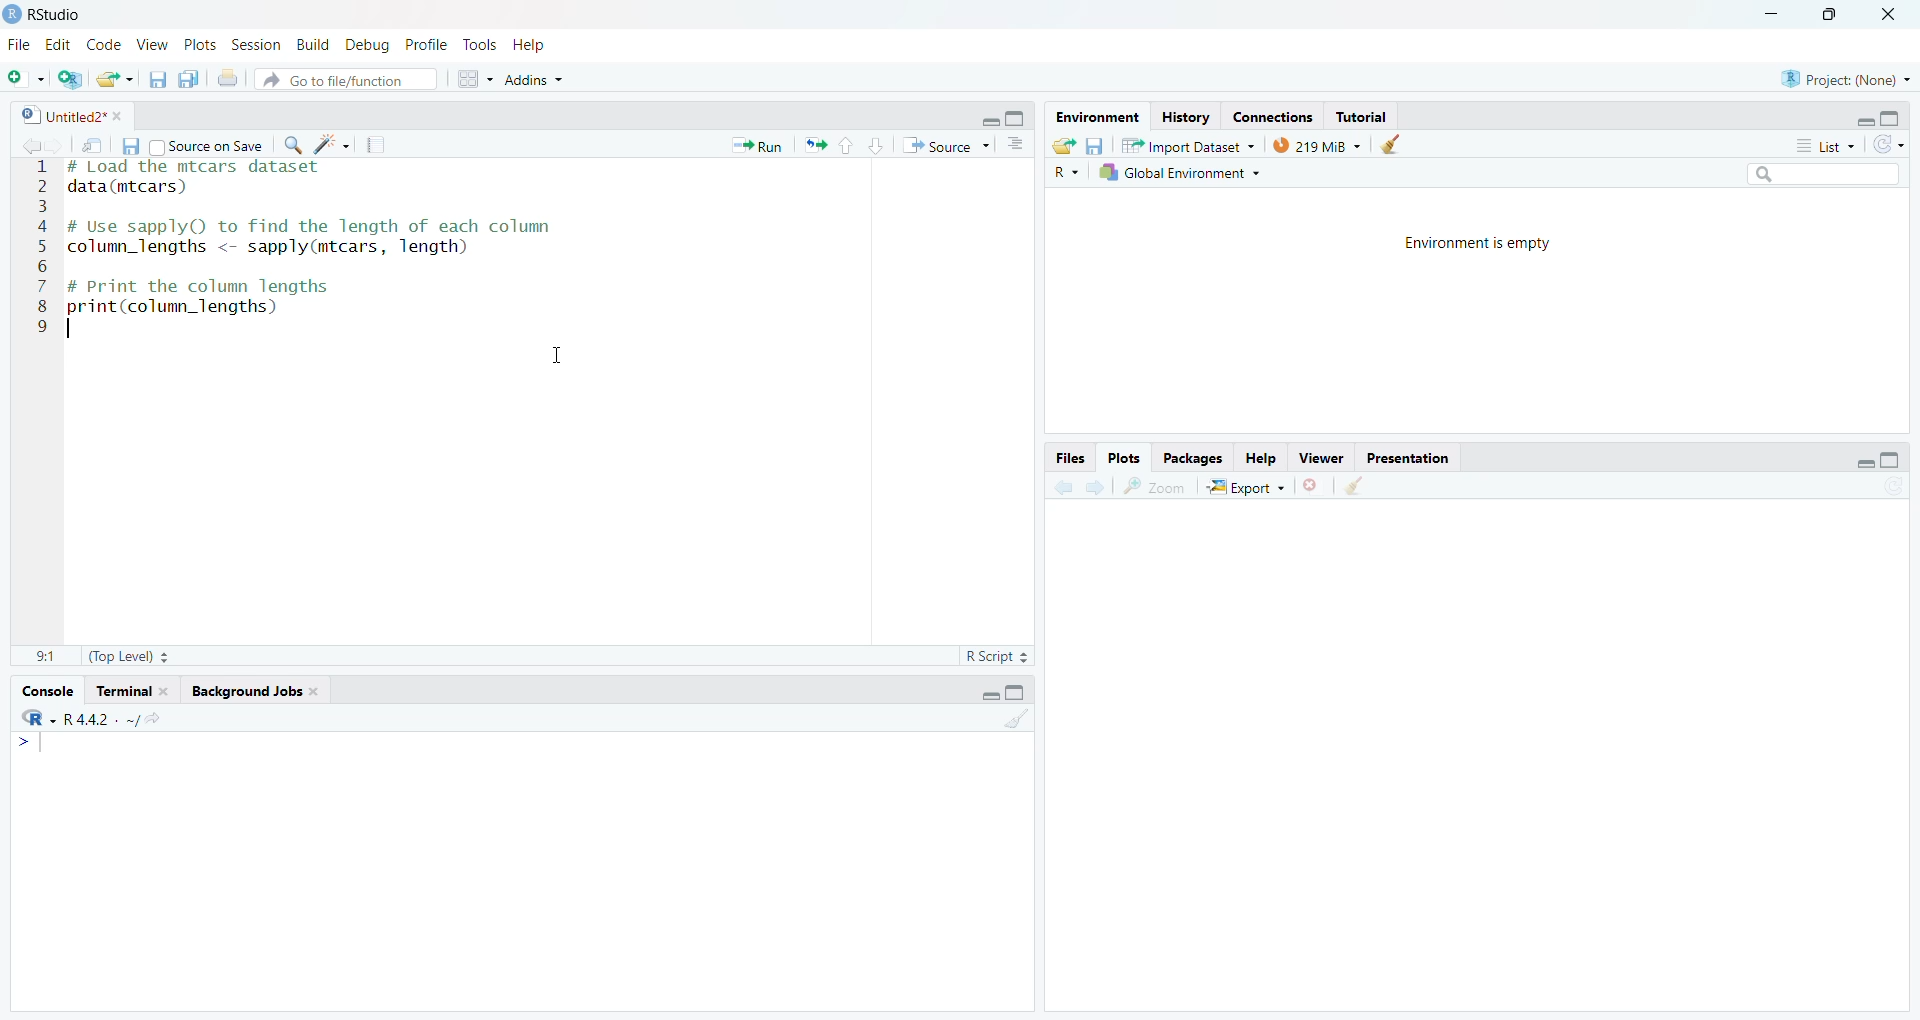 This screenshot has width=1920, height=1020. What do you see at coordinates (1773, 16) in the screenshot?
I see `Minimize` at bounding box center [1773, 16].